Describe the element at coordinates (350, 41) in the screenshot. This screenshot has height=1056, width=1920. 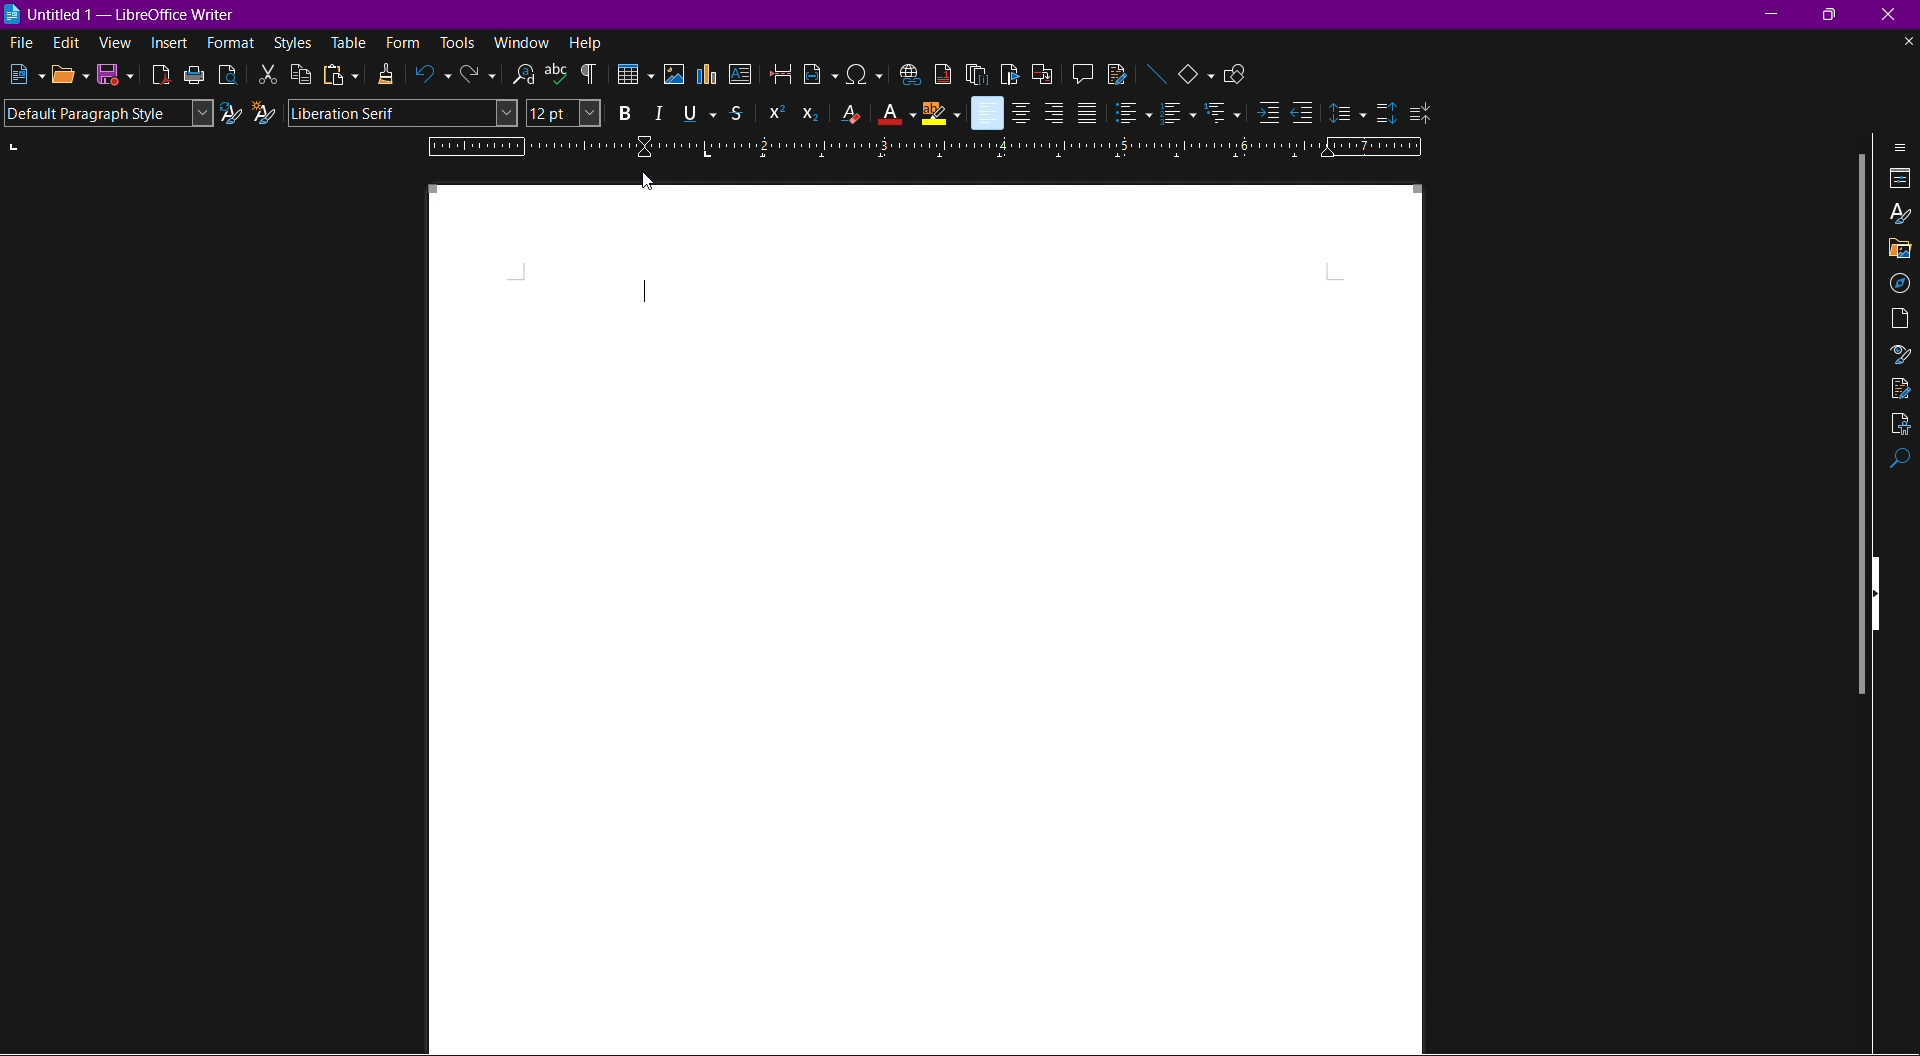
I see `table` at that location.